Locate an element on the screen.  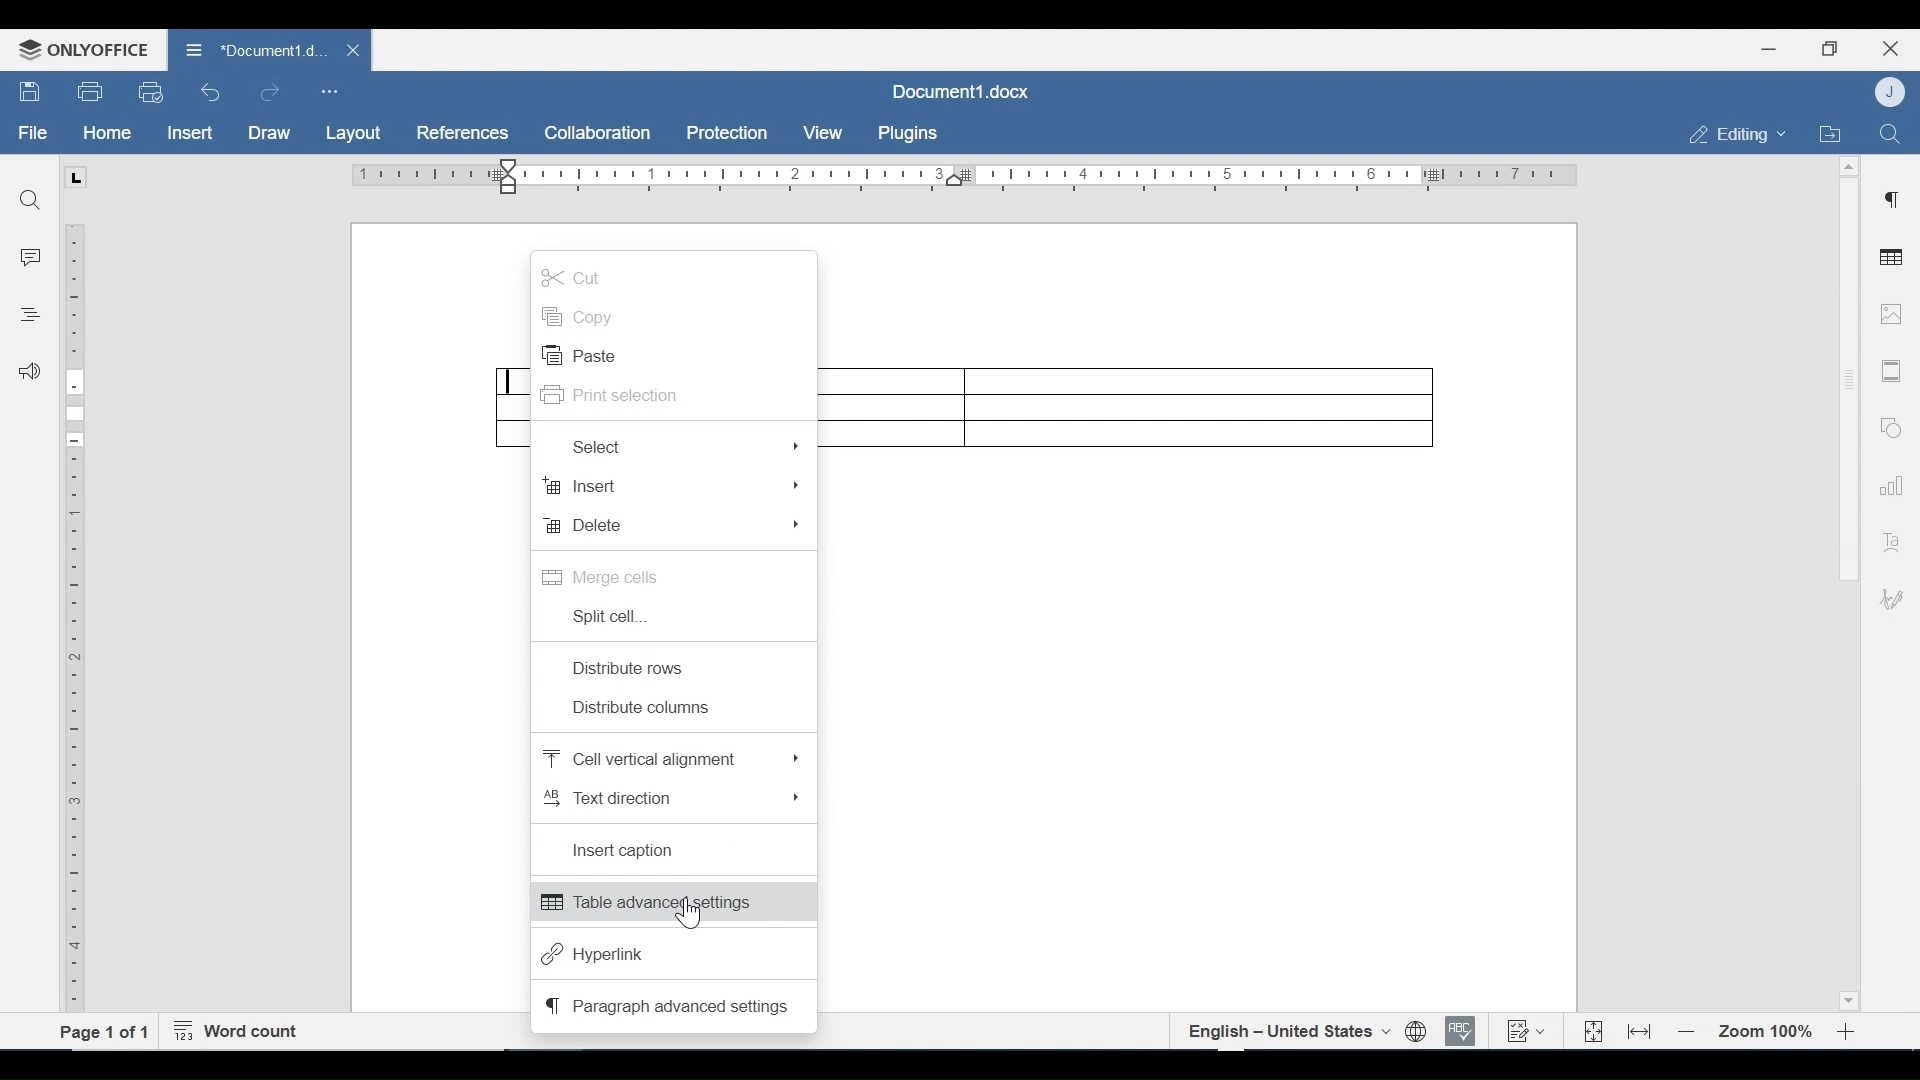
Graph is located at coordinates (1887, 483).